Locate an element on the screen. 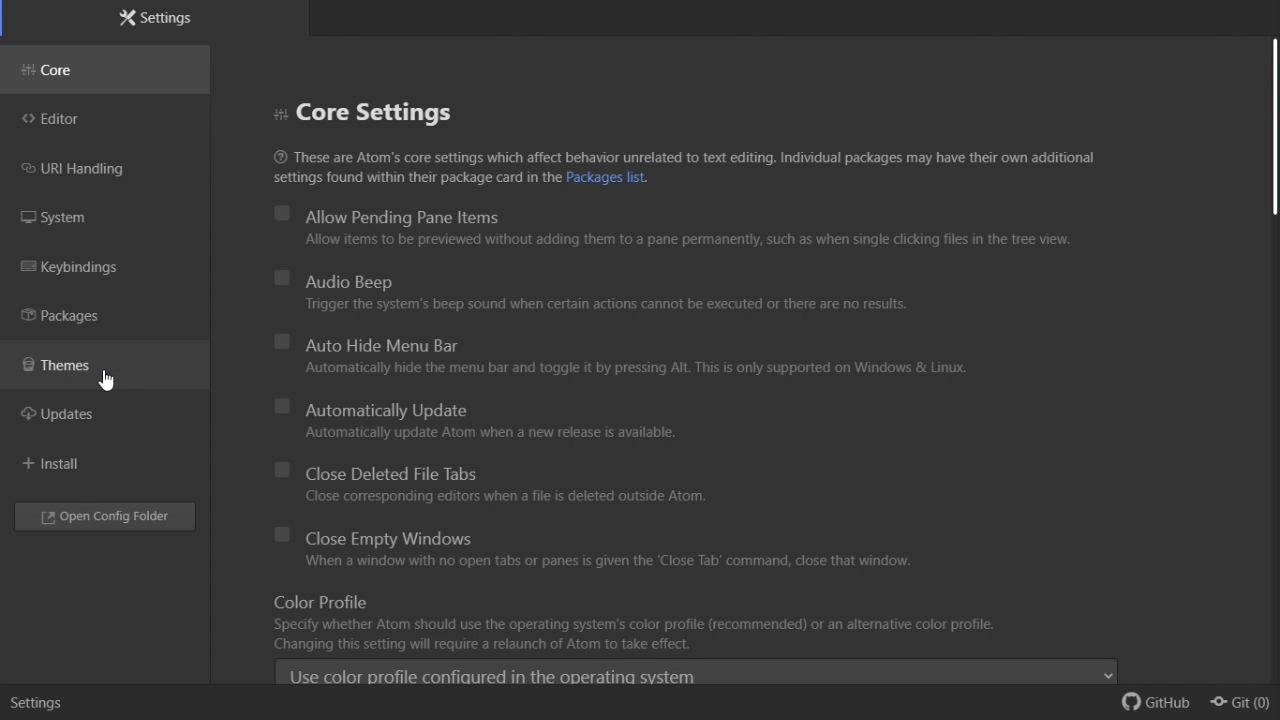  Color profile is located at coordinates (698, 623).